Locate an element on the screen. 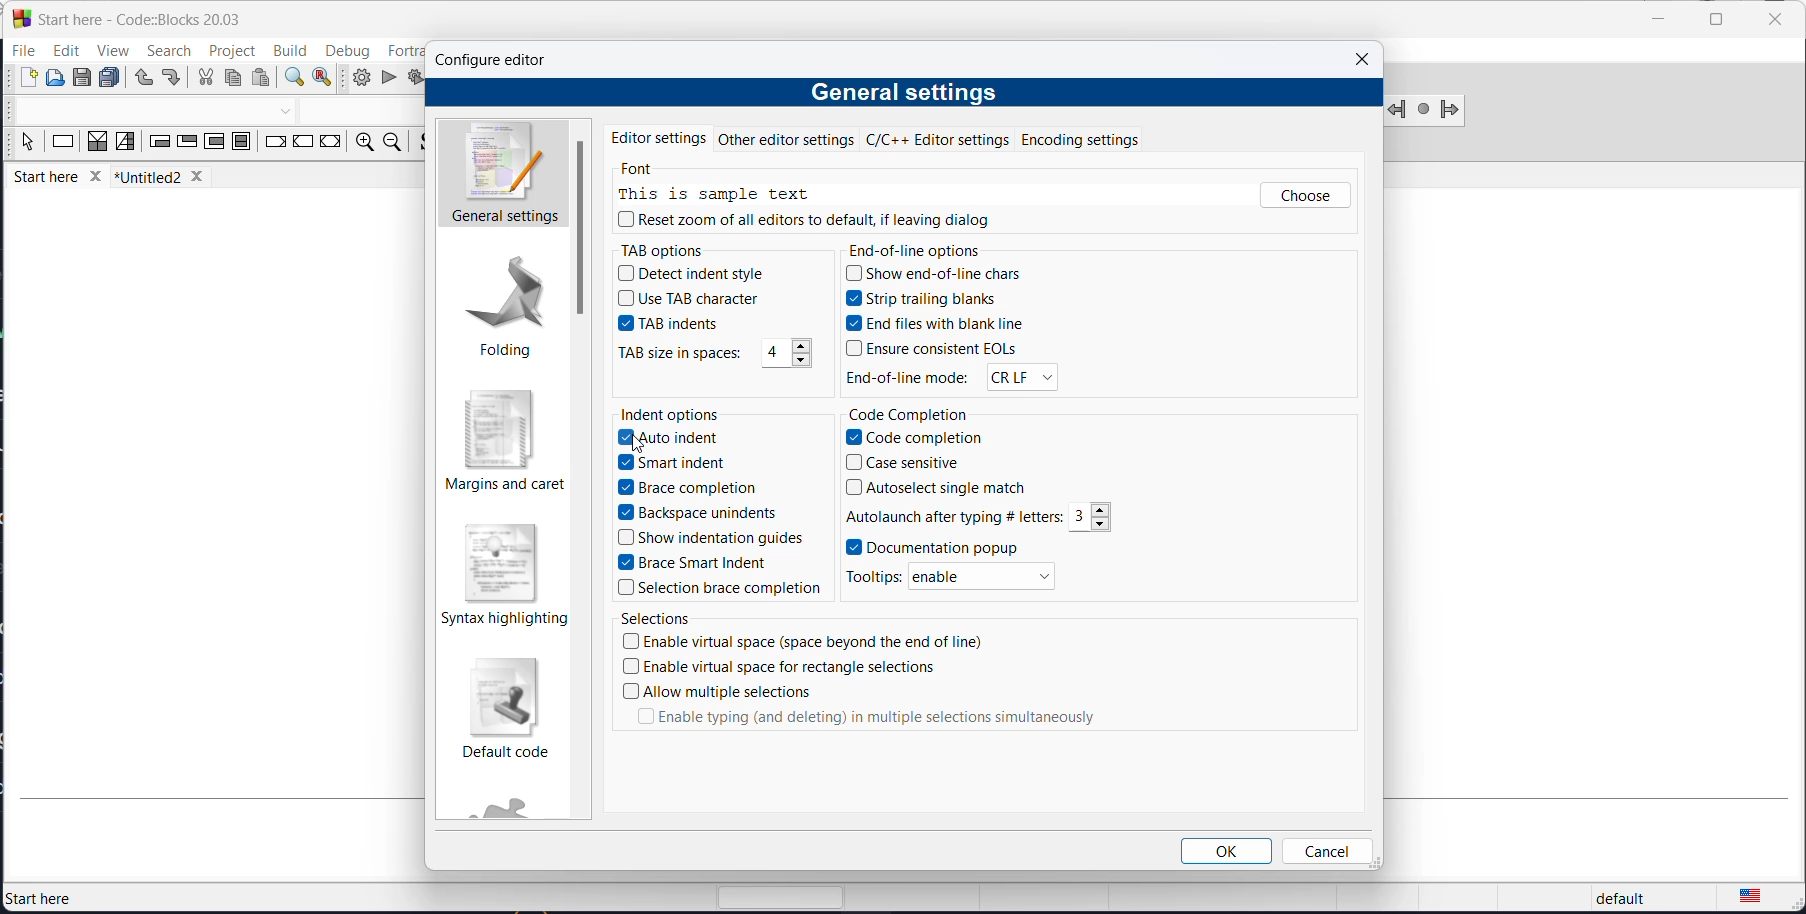  cancel is located at coordinates (1329, 851).